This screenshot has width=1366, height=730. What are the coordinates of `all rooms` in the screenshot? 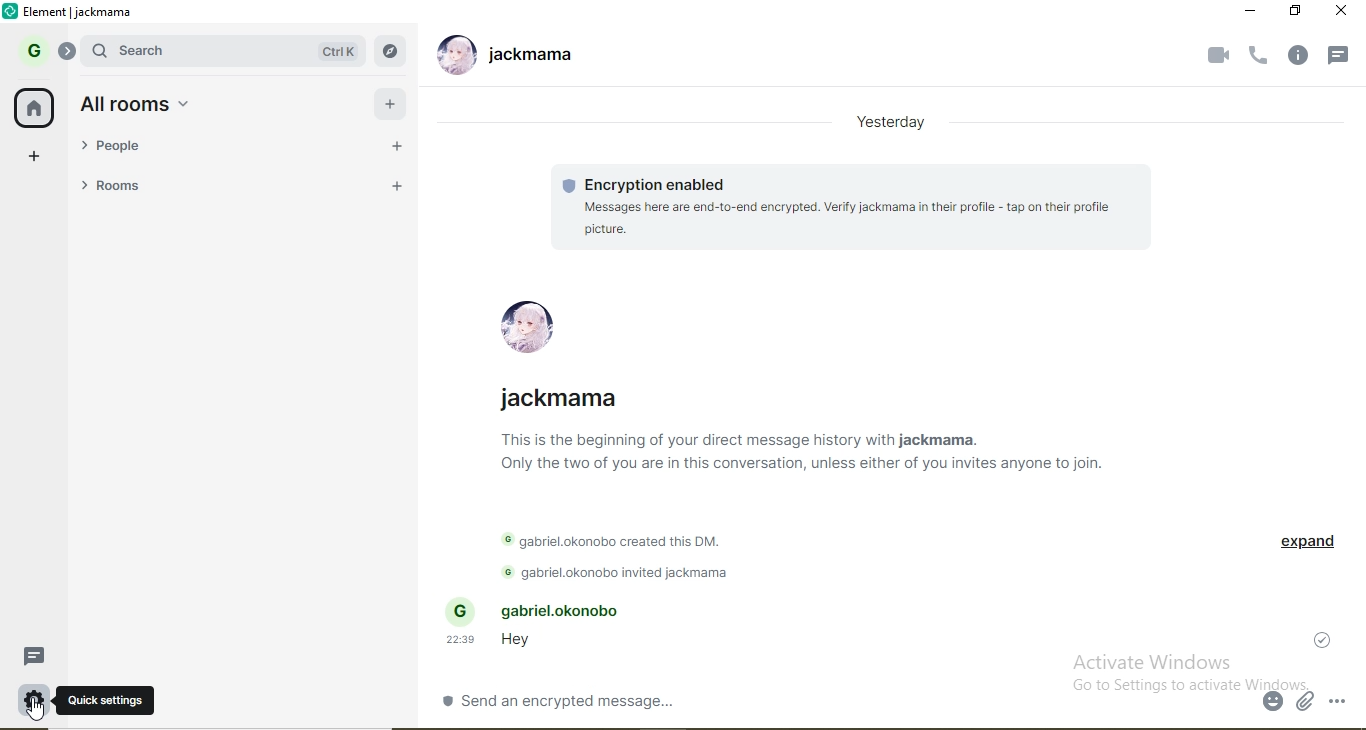 It's located at (138, 104).